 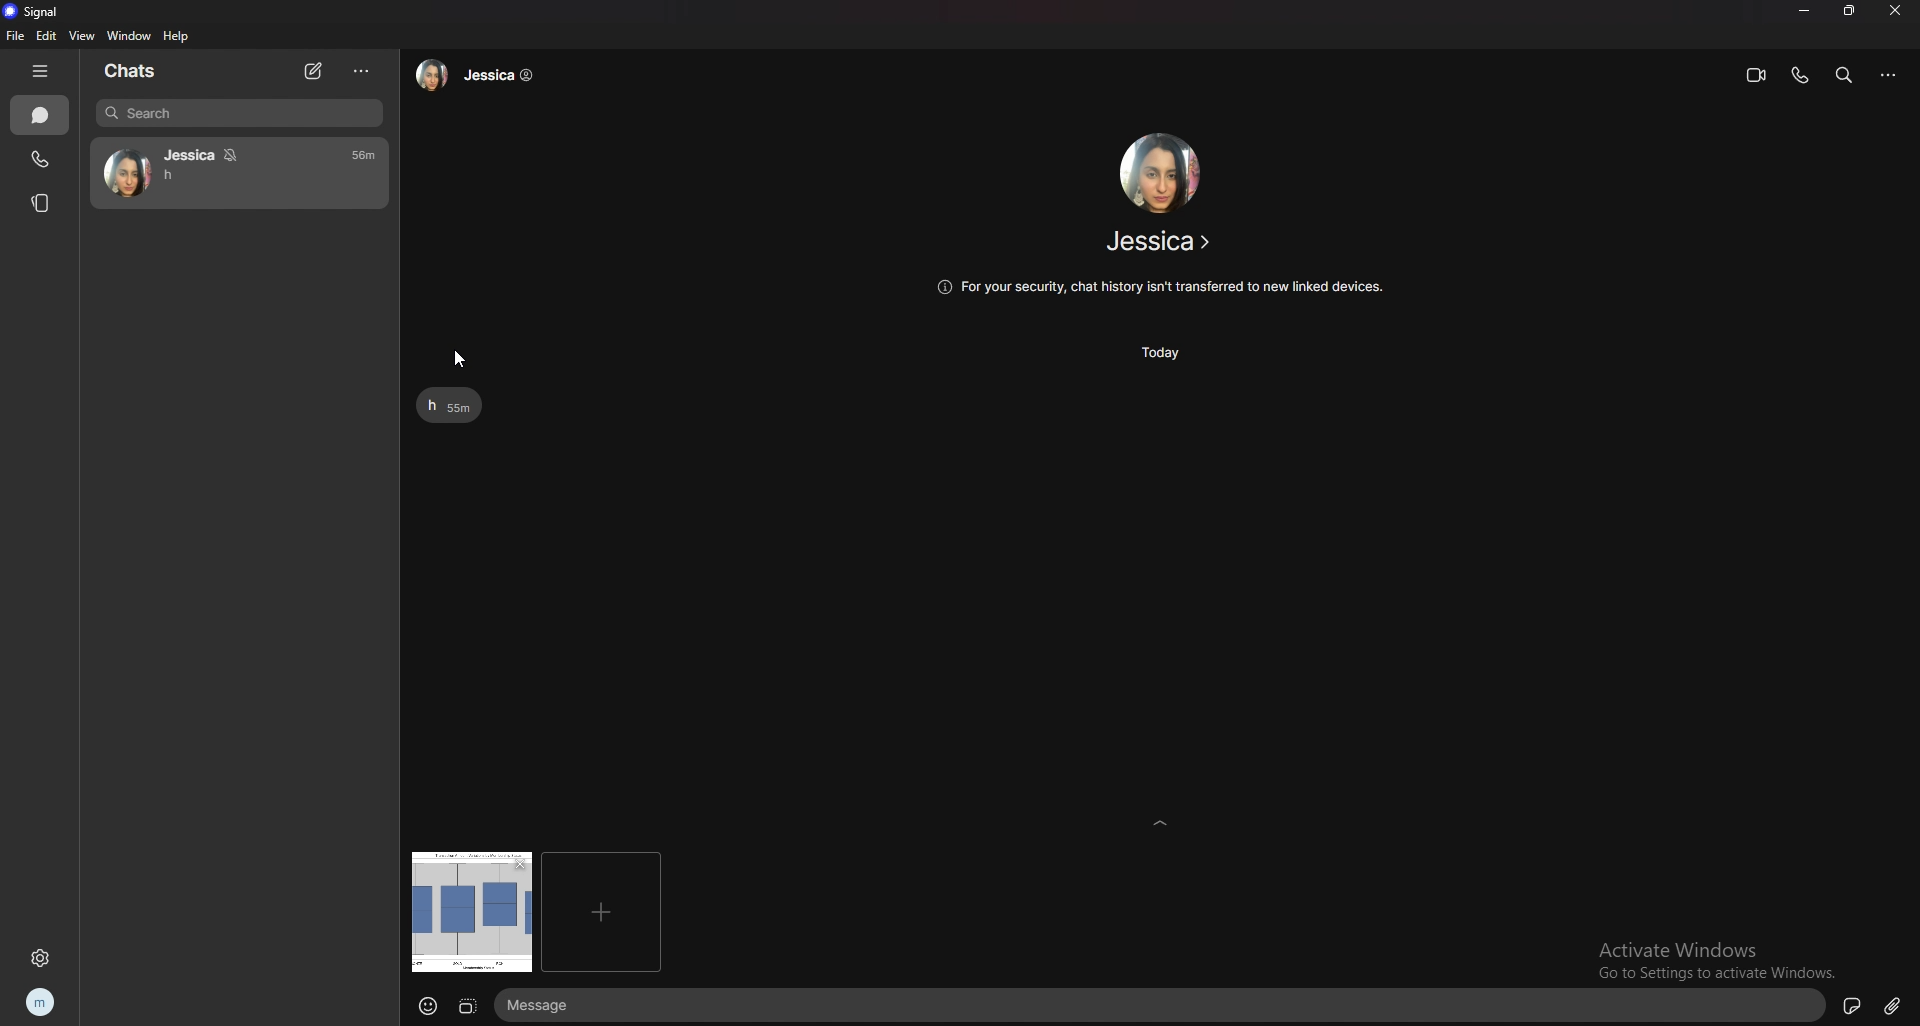 I want to click on contact, so click(x=480, y=75).